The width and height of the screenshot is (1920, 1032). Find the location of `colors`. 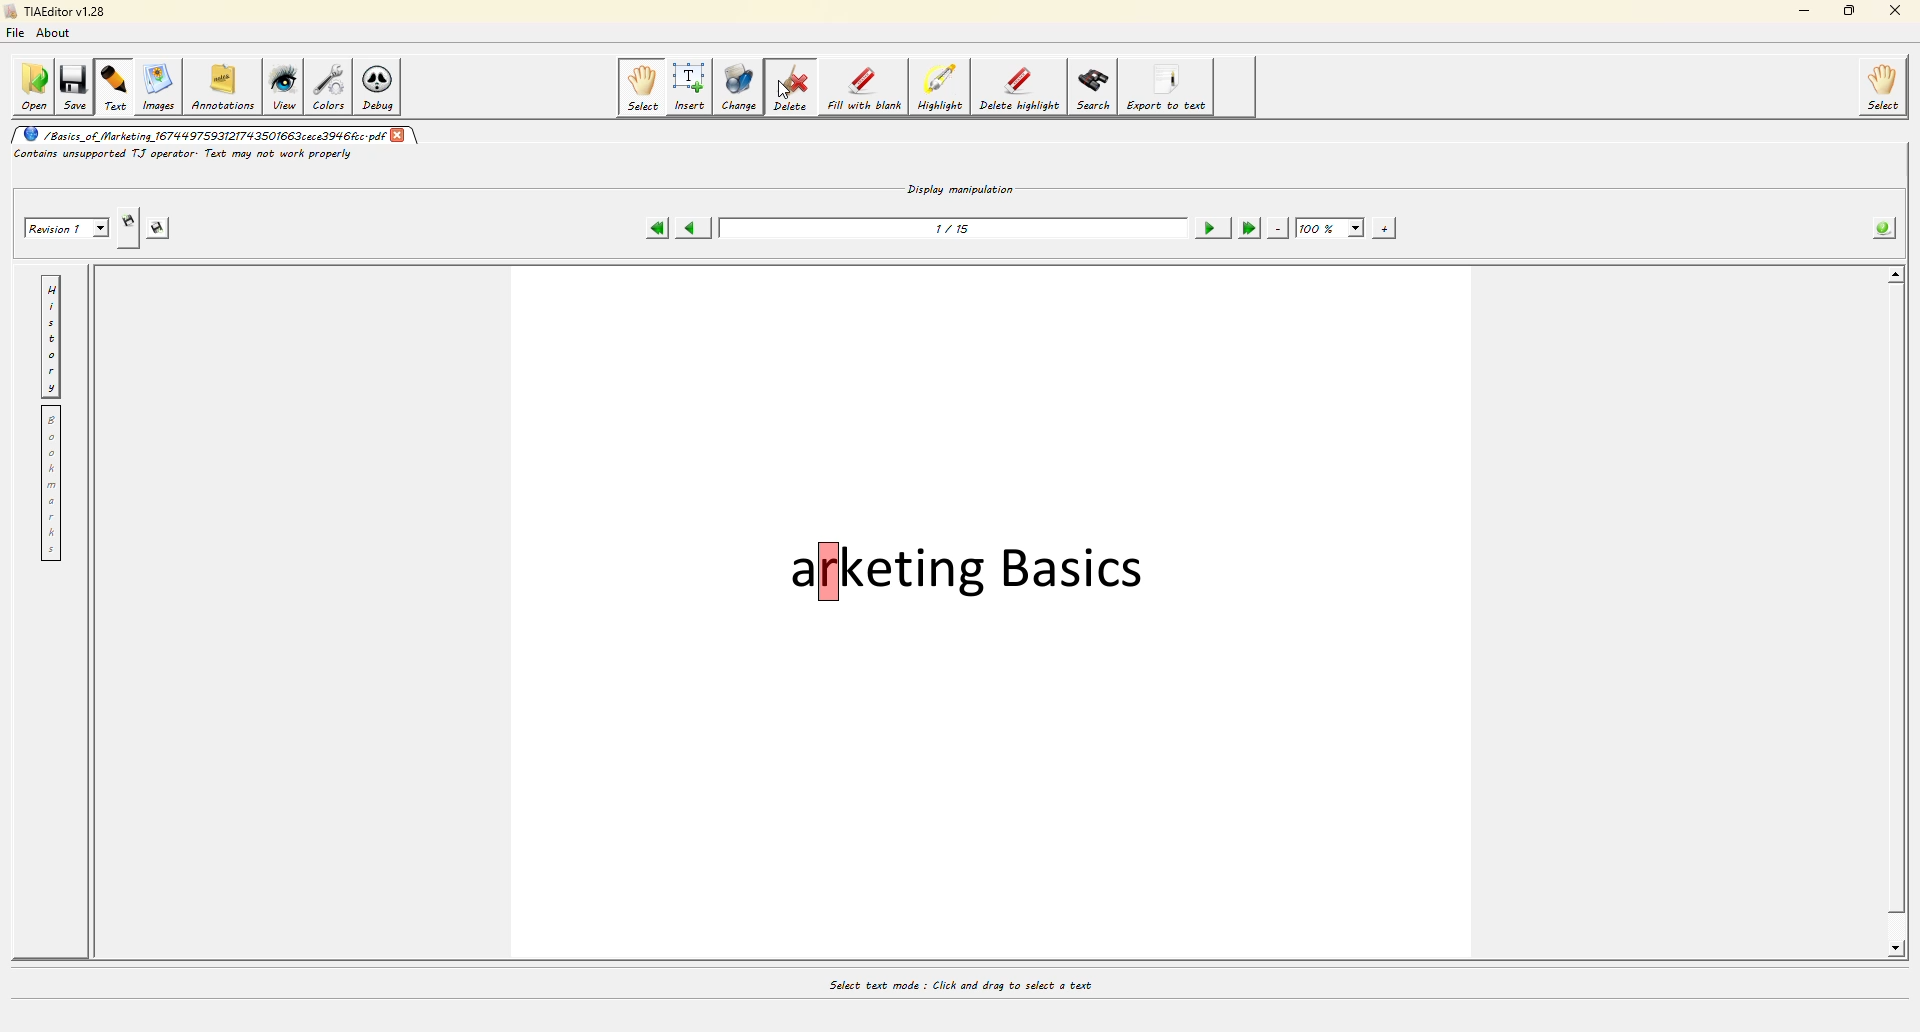

colors is located at coordinates (331, 86).